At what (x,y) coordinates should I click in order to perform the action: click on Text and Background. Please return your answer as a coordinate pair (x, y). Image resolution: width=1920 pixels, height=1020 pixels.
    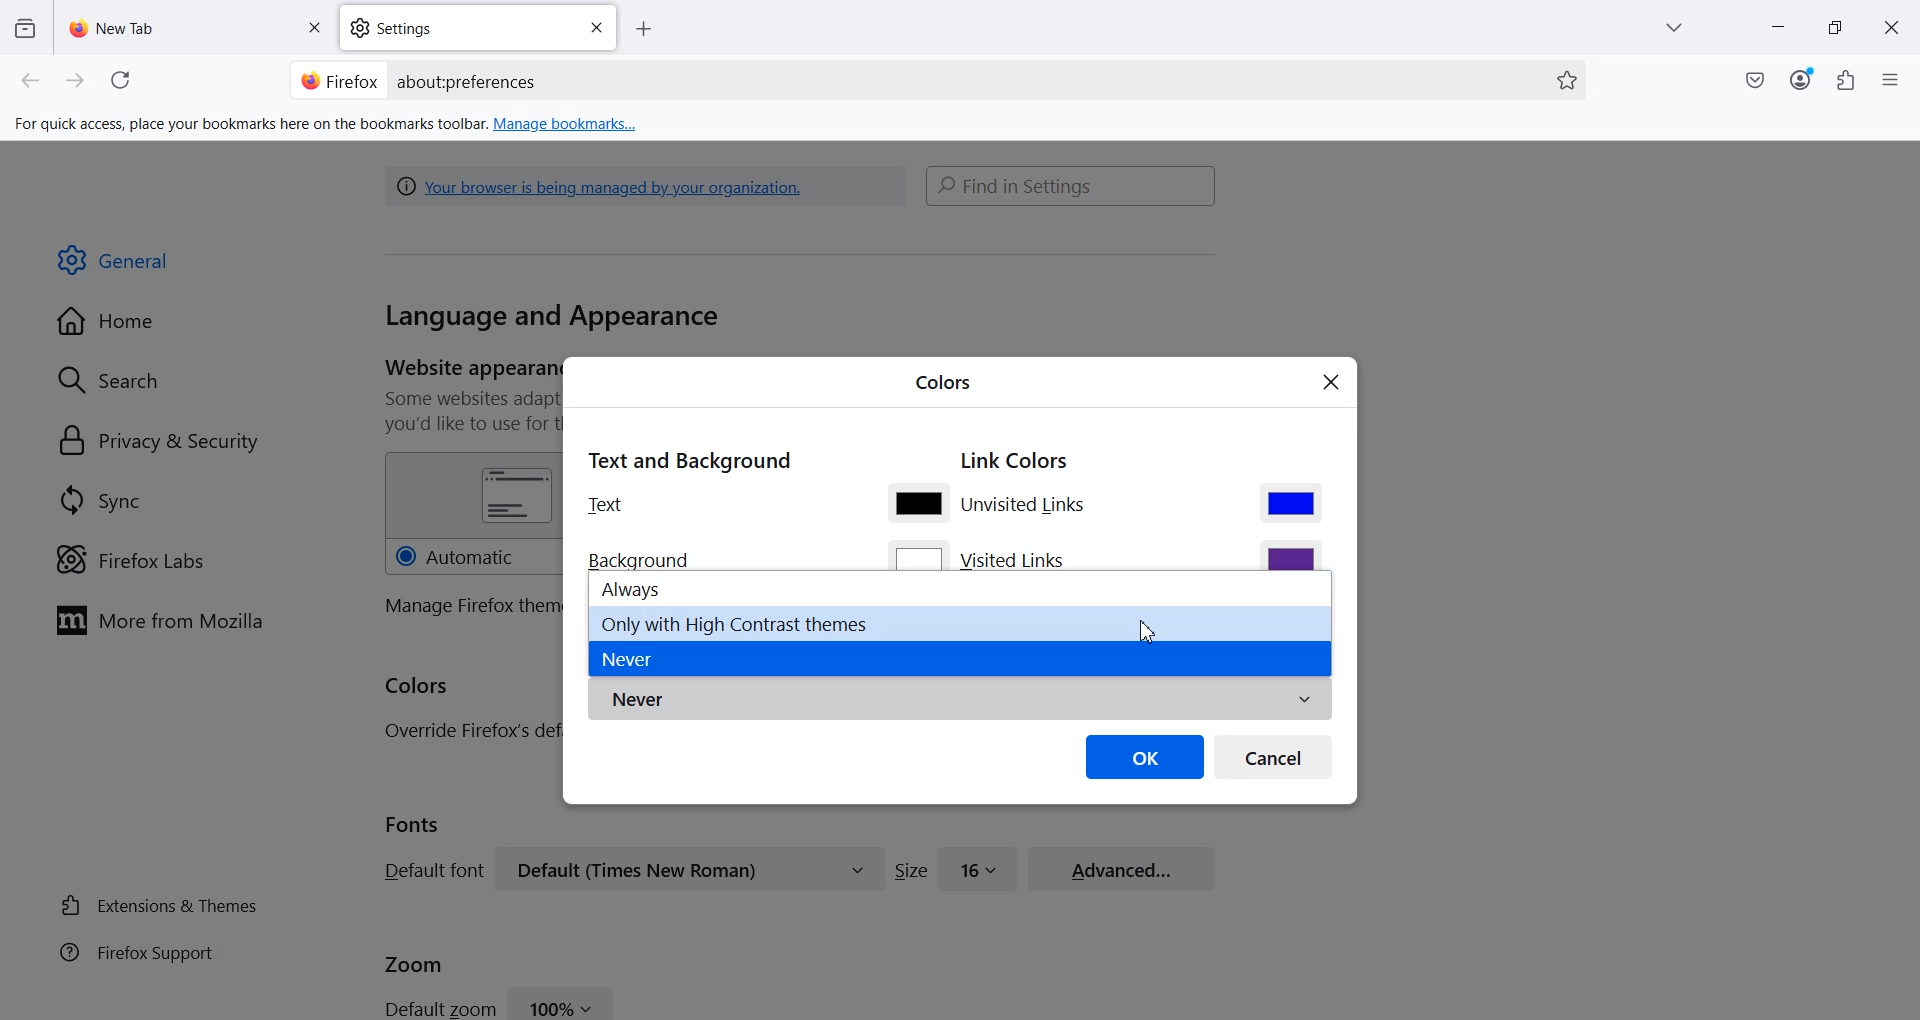
    Looking at the image, I should click on (688, 458).